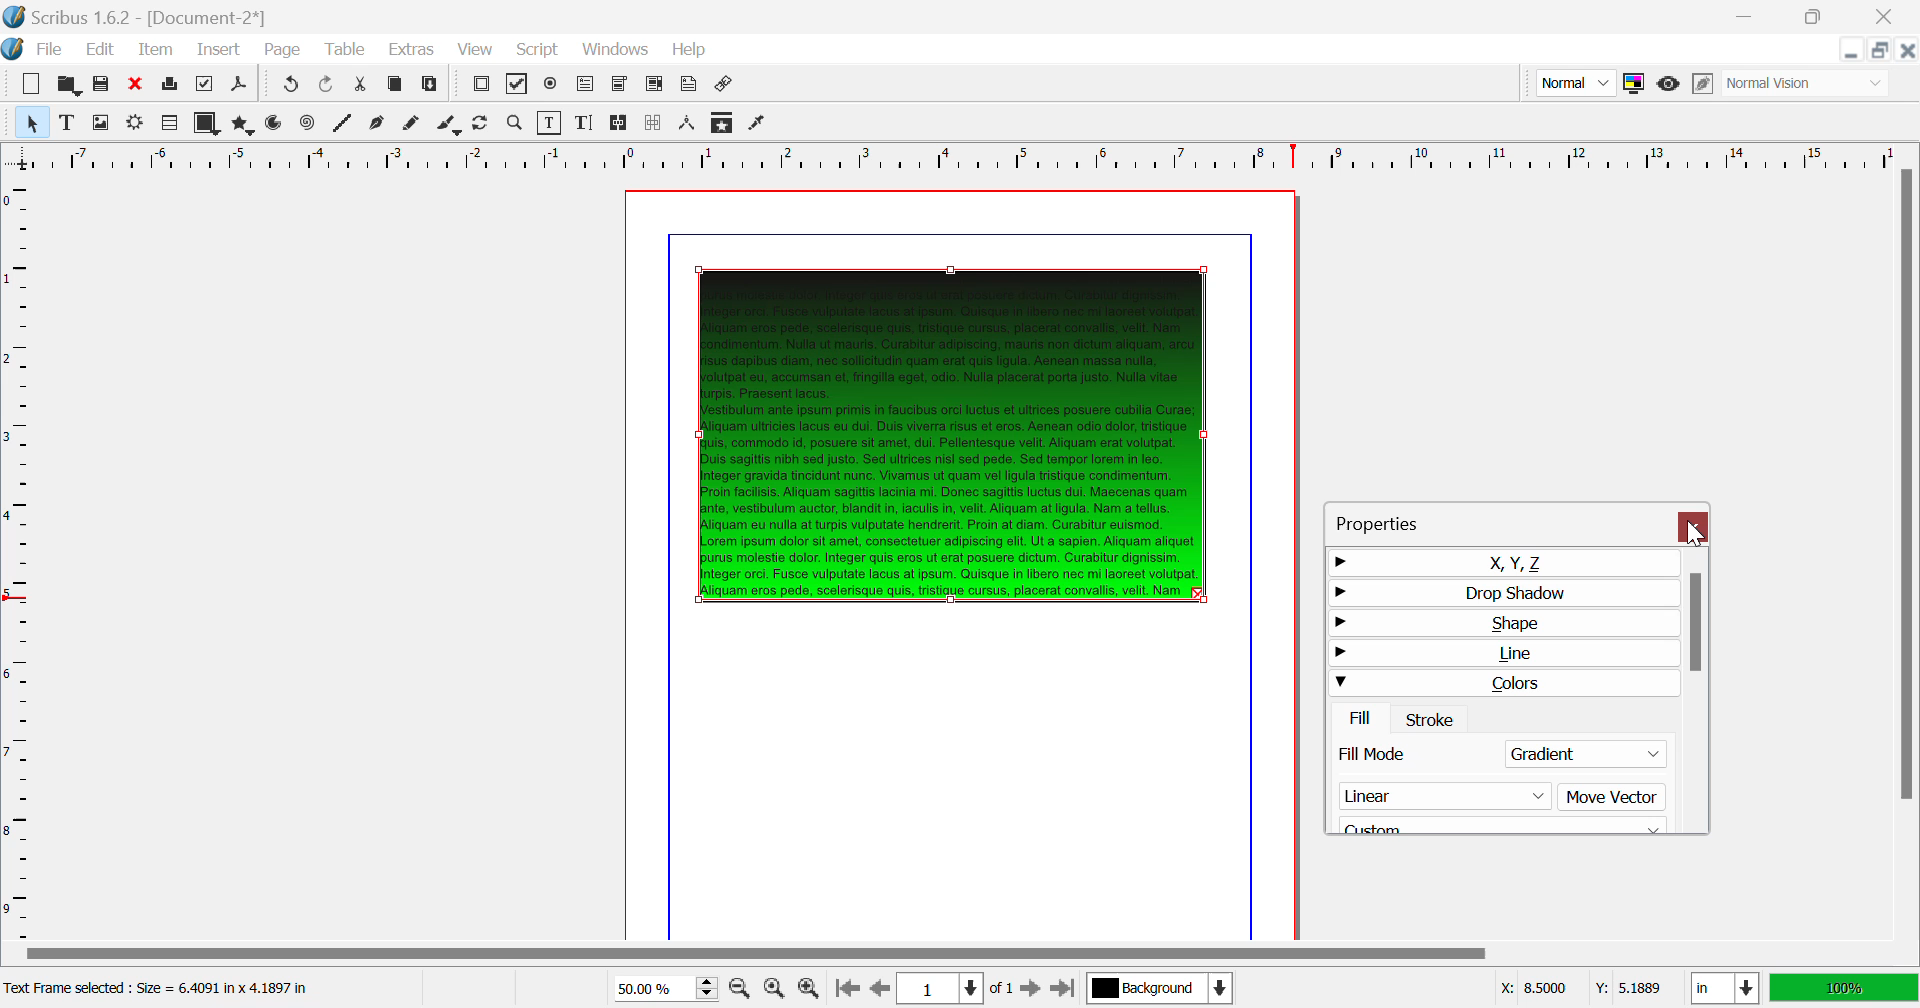  Describe the element at coordinates (691, 50) in the screenshot. I see `Help` at that location.